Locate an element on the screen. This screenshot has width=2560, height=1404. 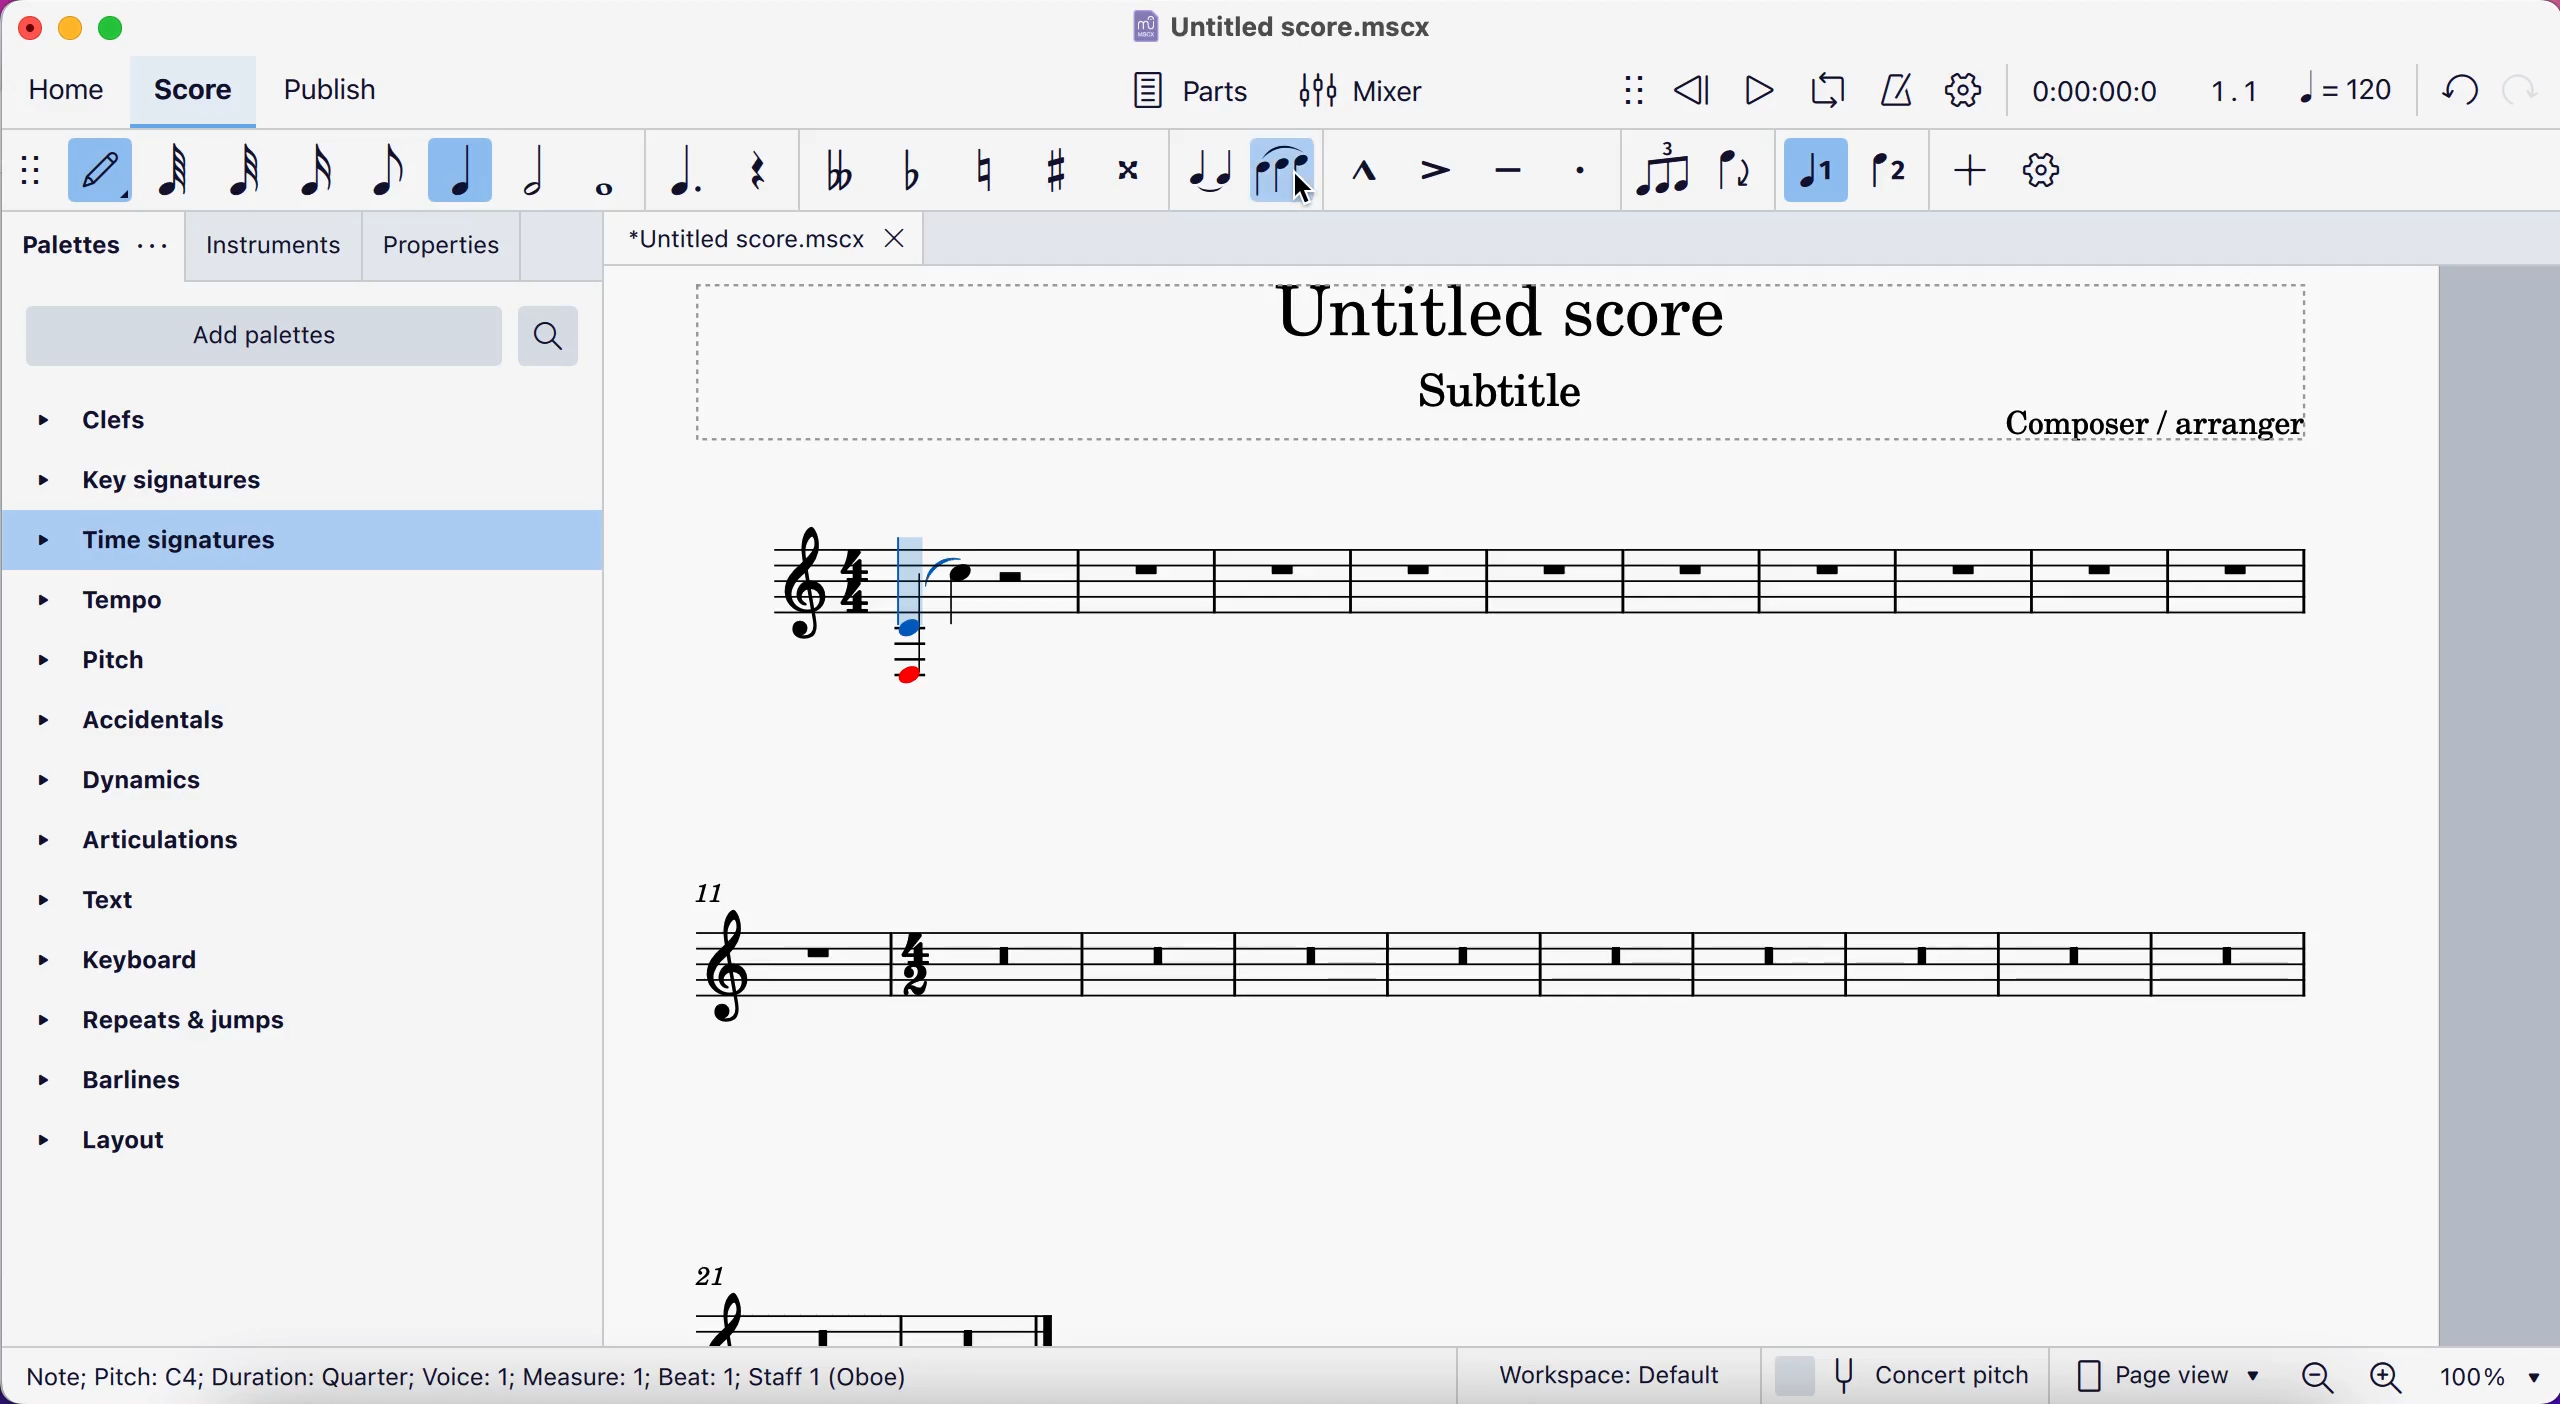
zoom out is located at coordinates (2318, 1377).